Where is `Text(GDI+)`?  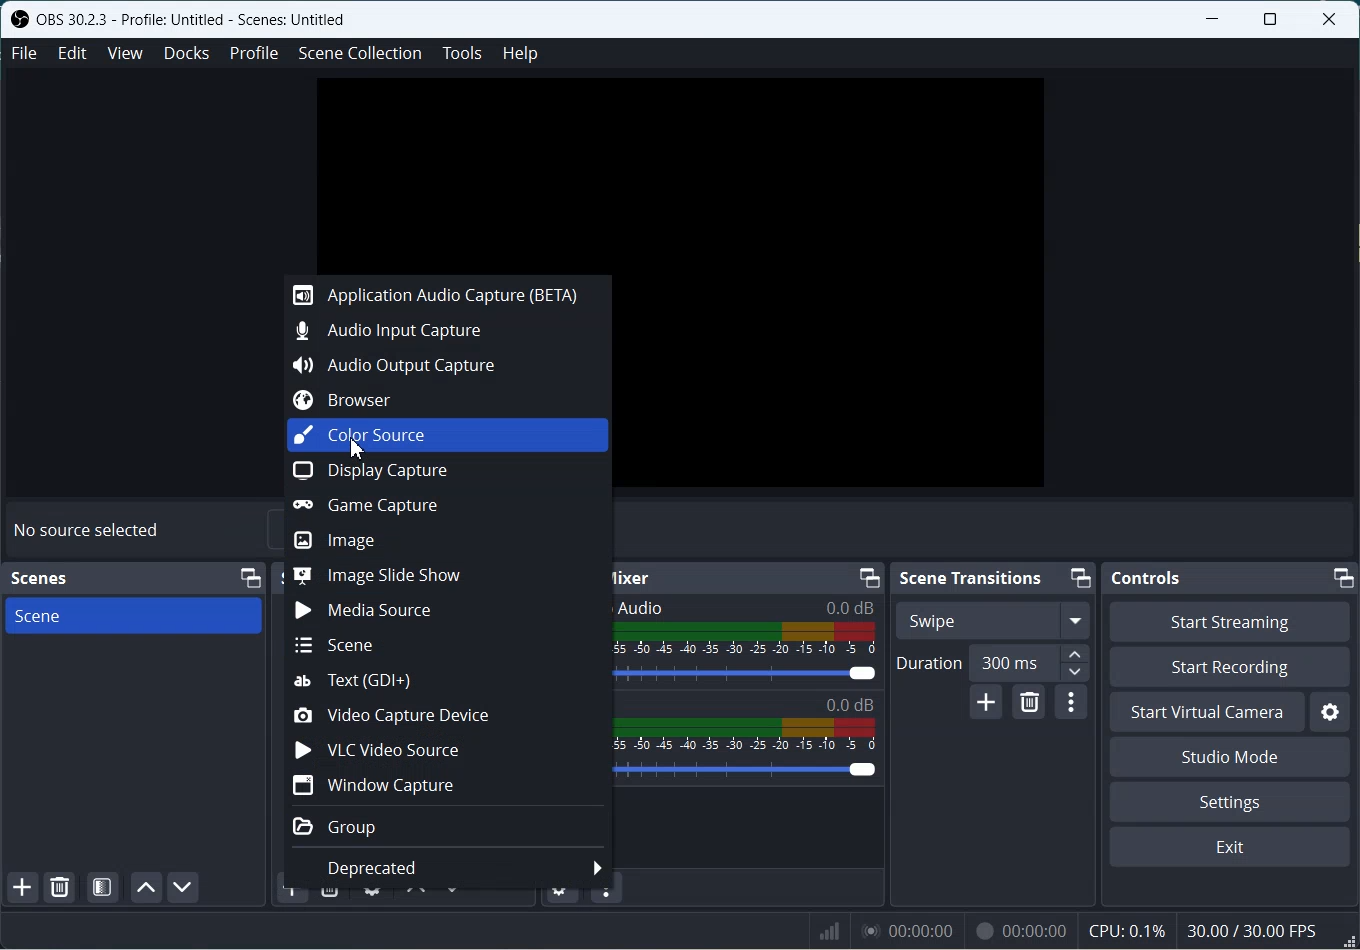 Text(GDI+) is located at coordinates (448, 679).